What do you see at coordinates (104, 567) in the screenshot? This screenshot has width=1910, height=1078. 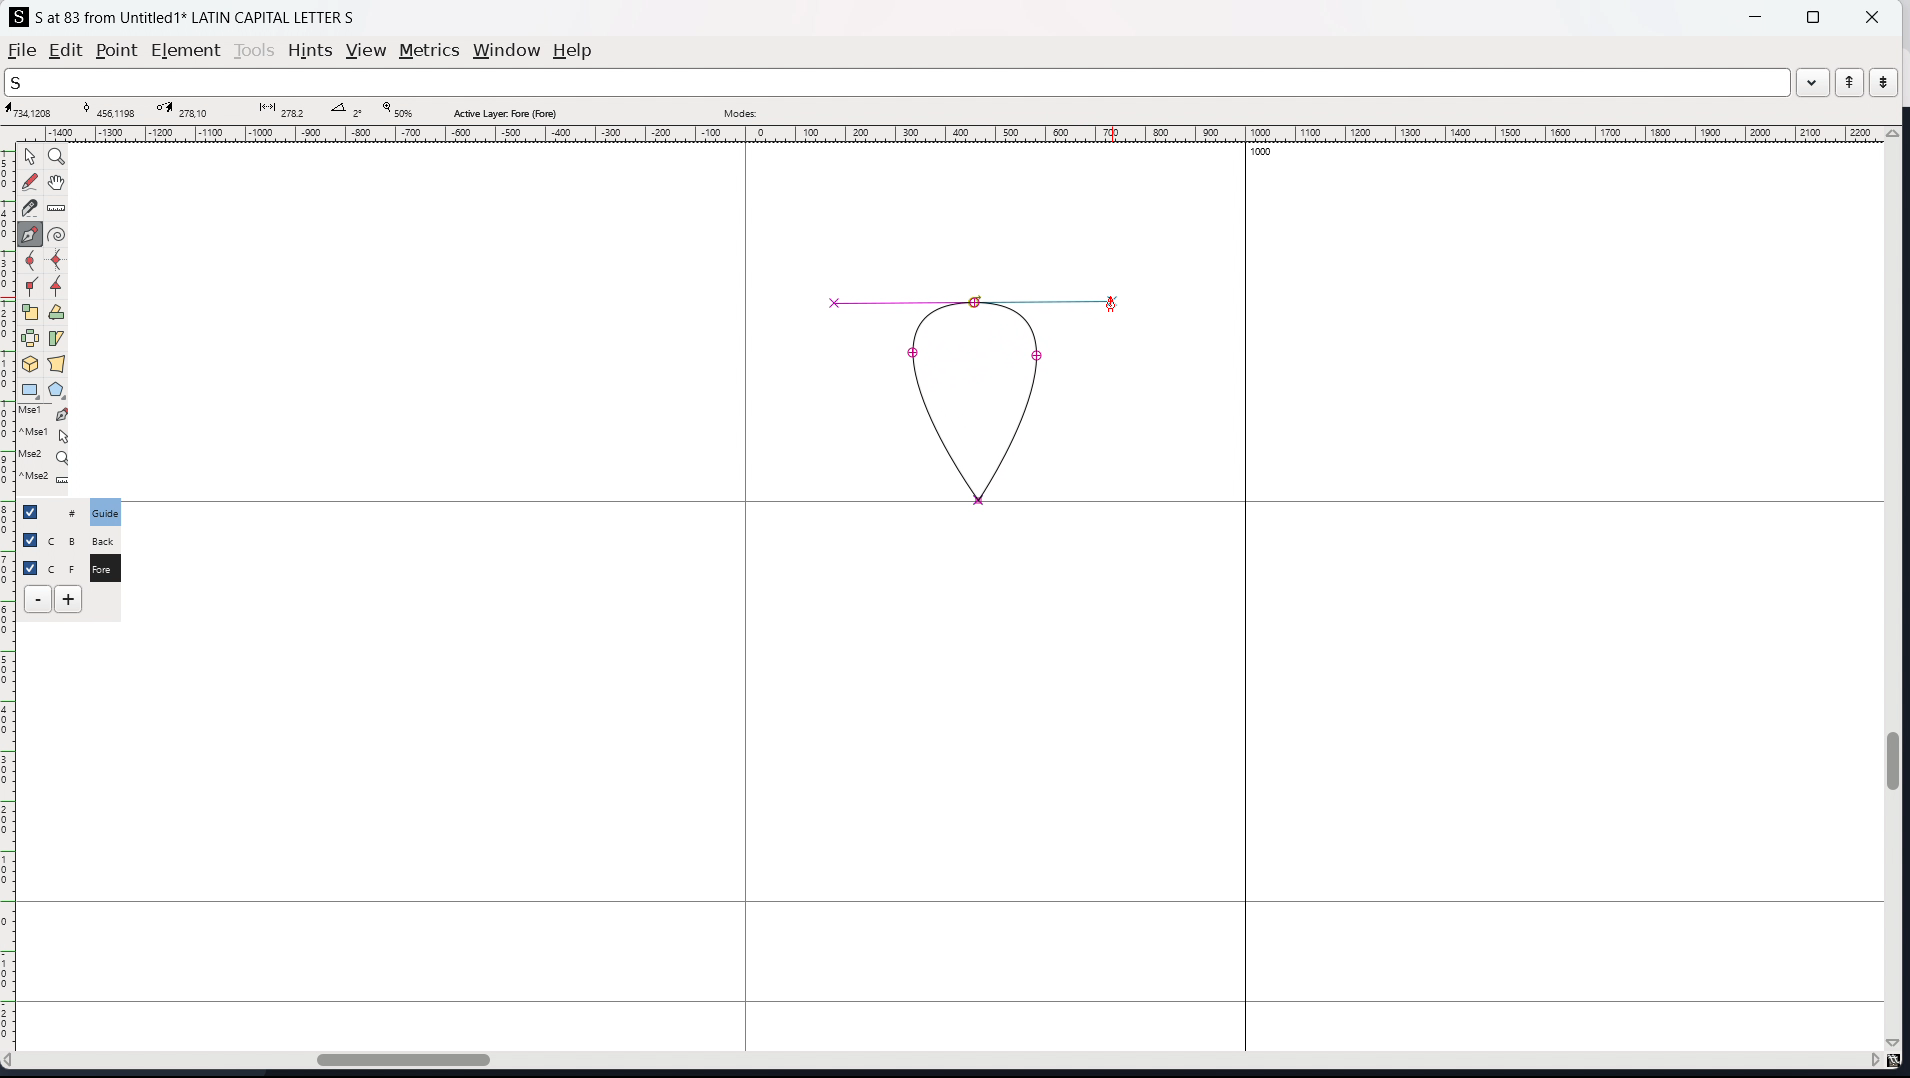 I see `C F Fore` at bounding box center [104, 567].